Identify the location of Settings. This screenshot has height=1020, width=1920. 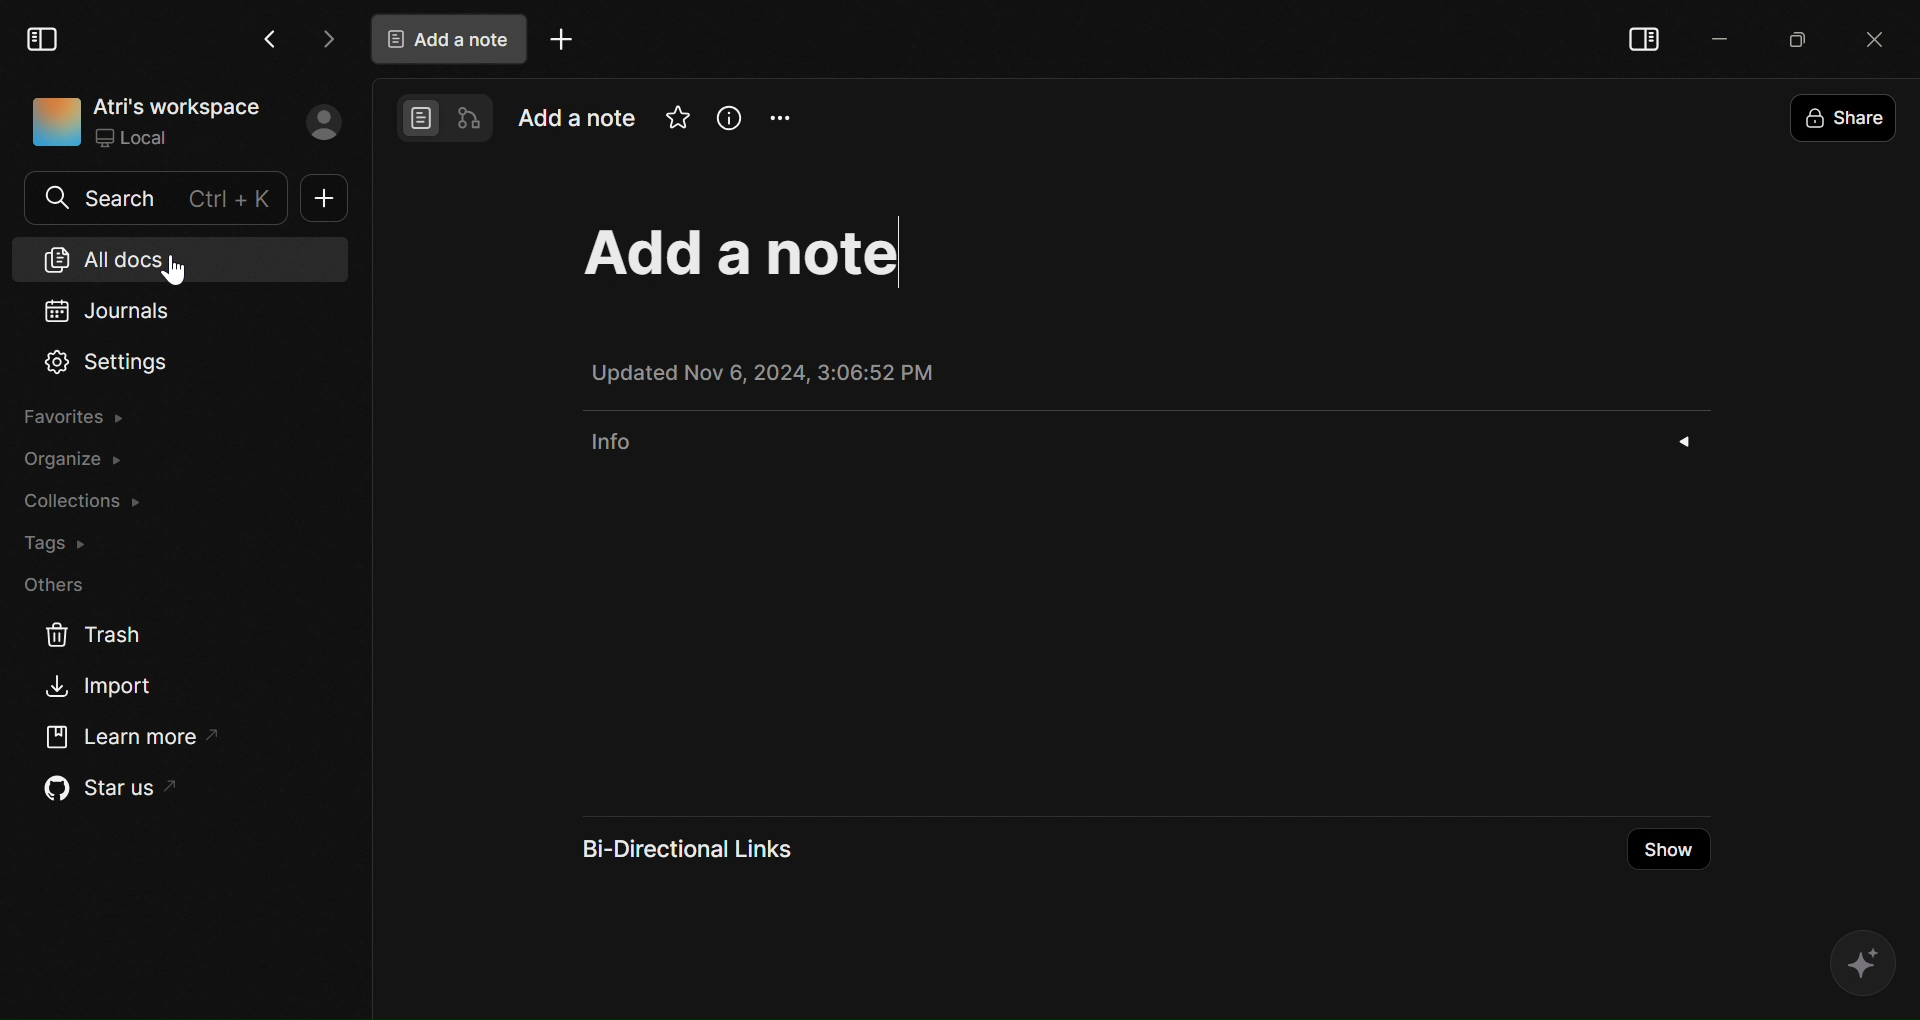
(109, 362).